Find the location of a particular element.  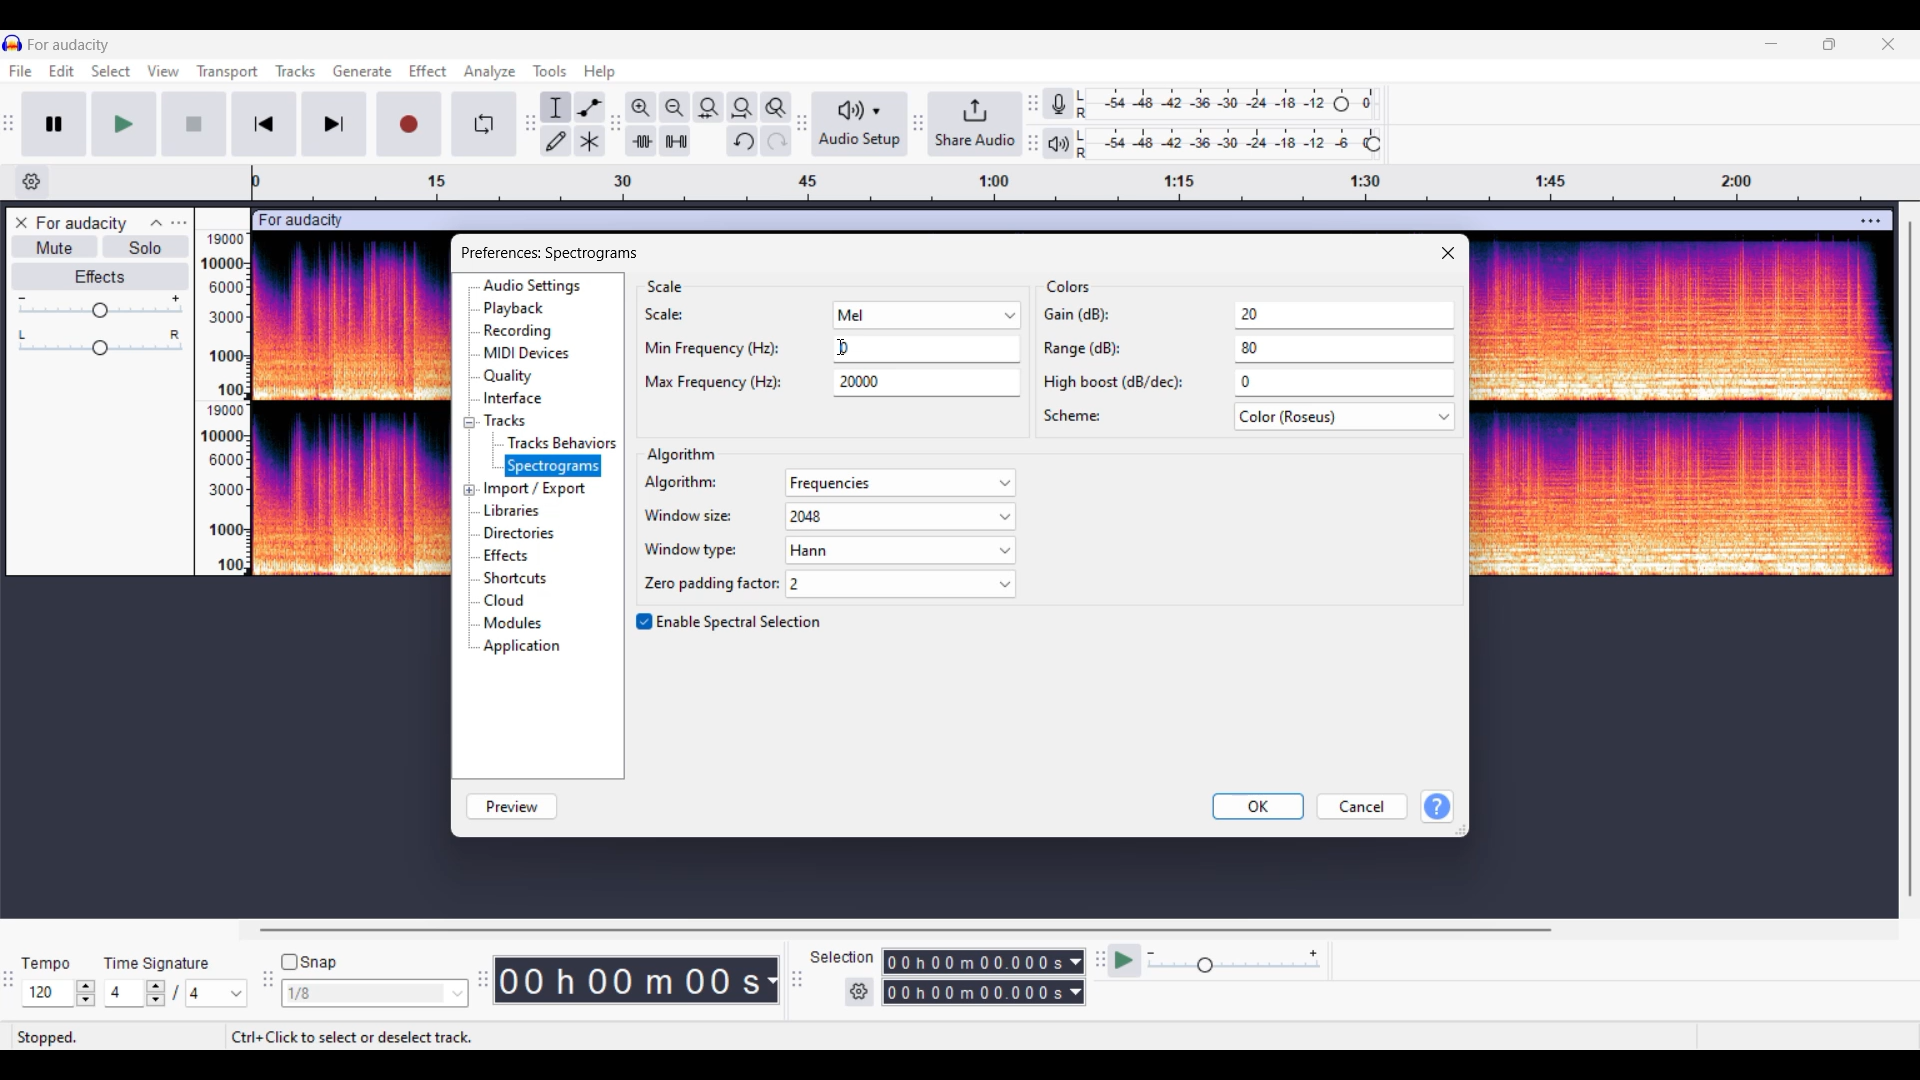

algorithm is located at coordinates (828, 484).